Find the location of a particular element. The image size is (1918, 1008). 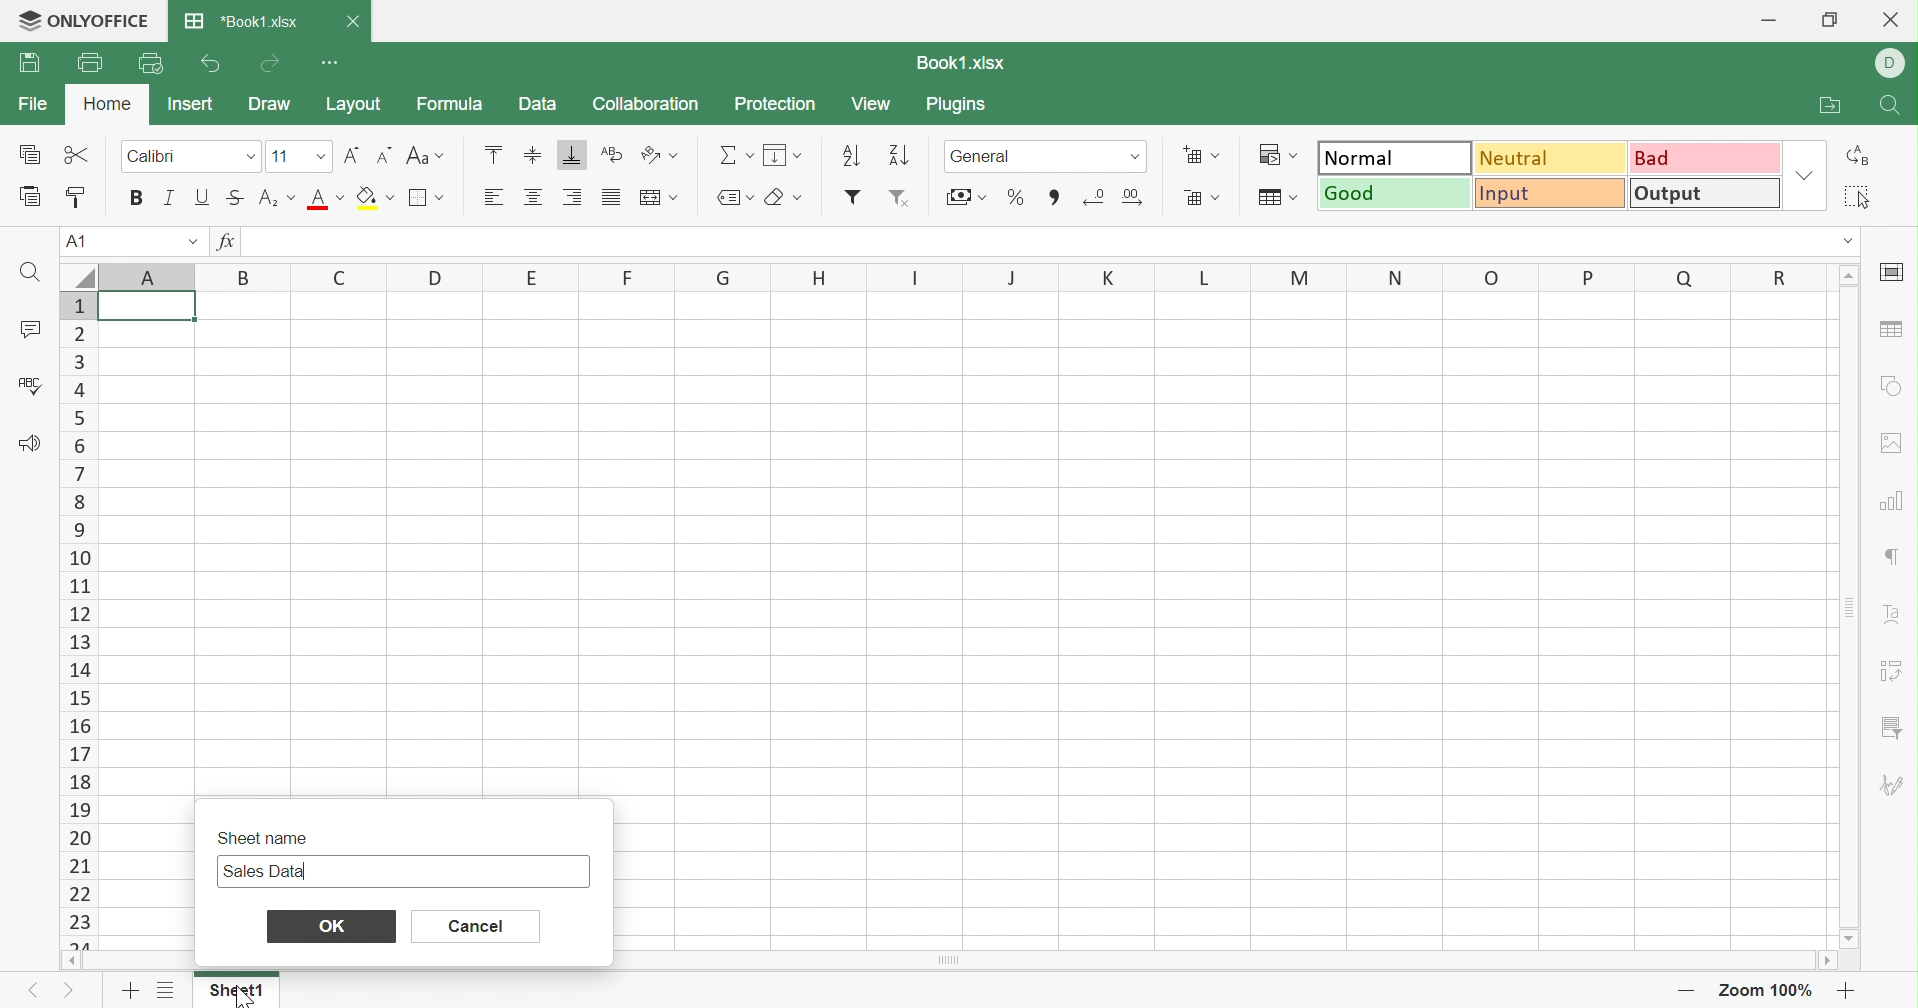

Image settings is located at coordinates (1892, 446).